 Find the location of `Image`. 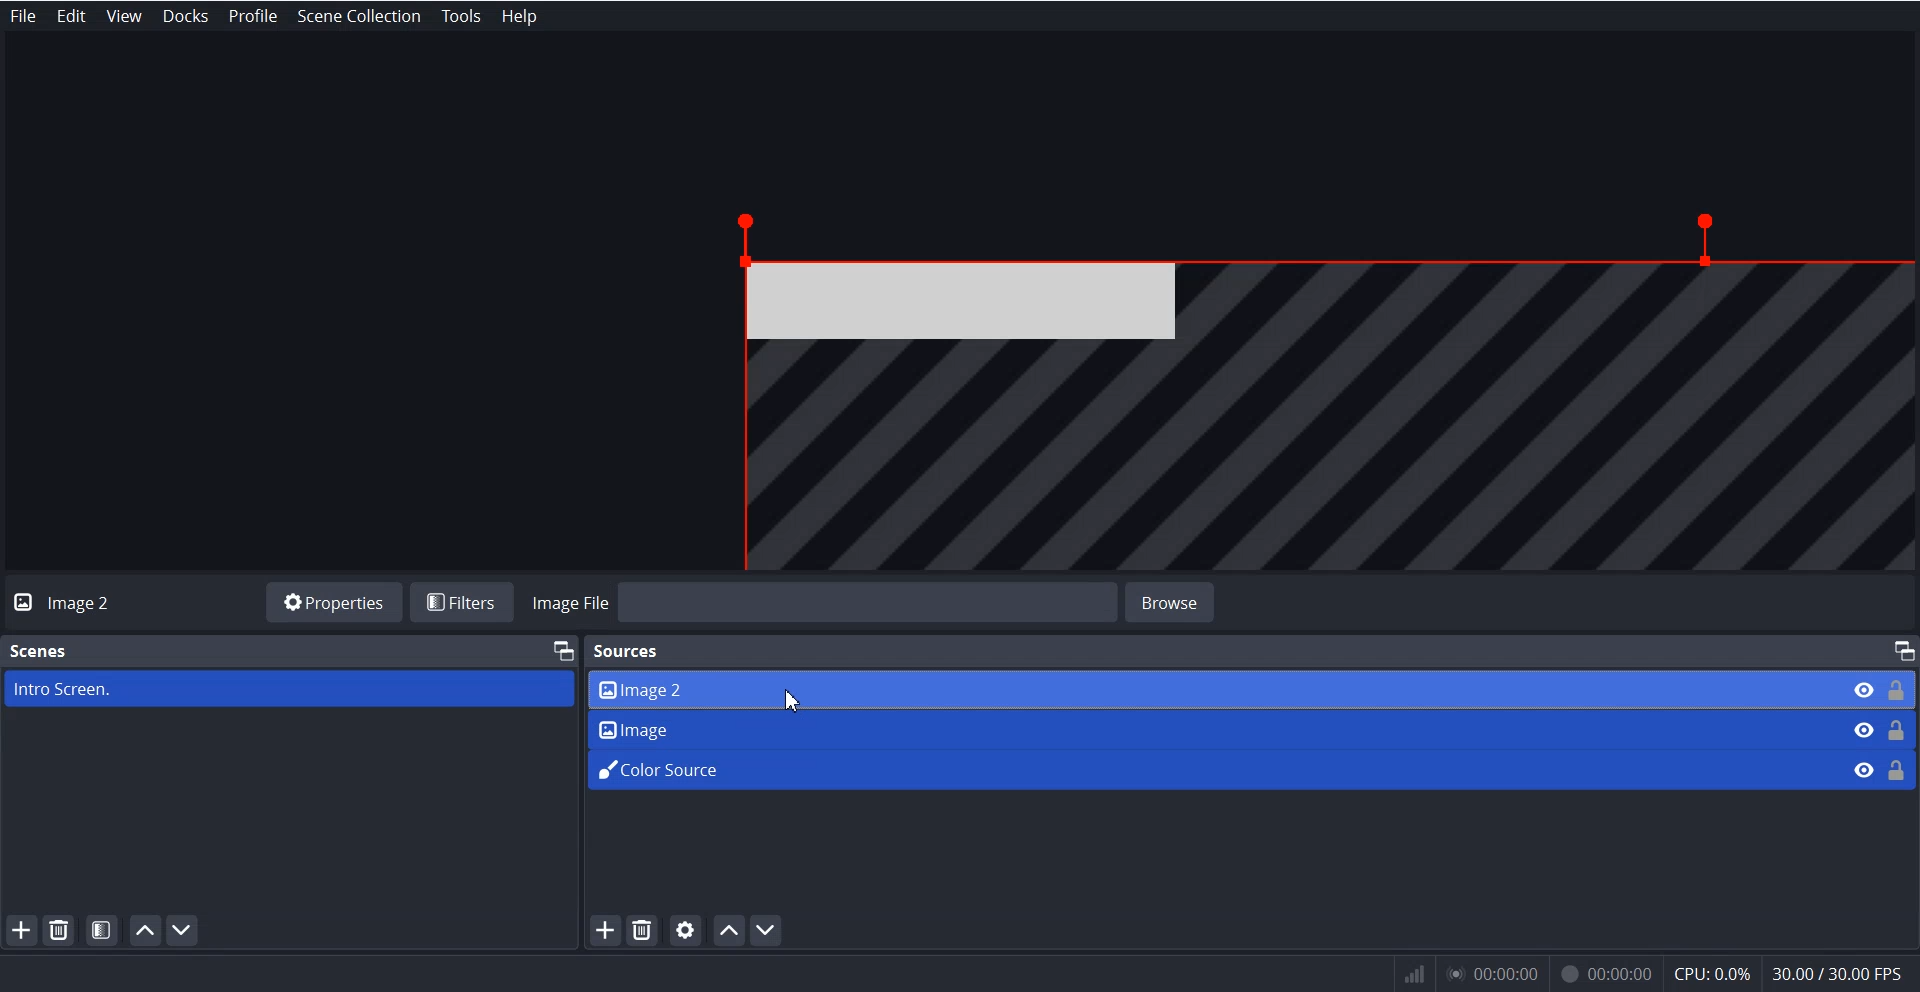

Image is located at coordinates (1211, 726).